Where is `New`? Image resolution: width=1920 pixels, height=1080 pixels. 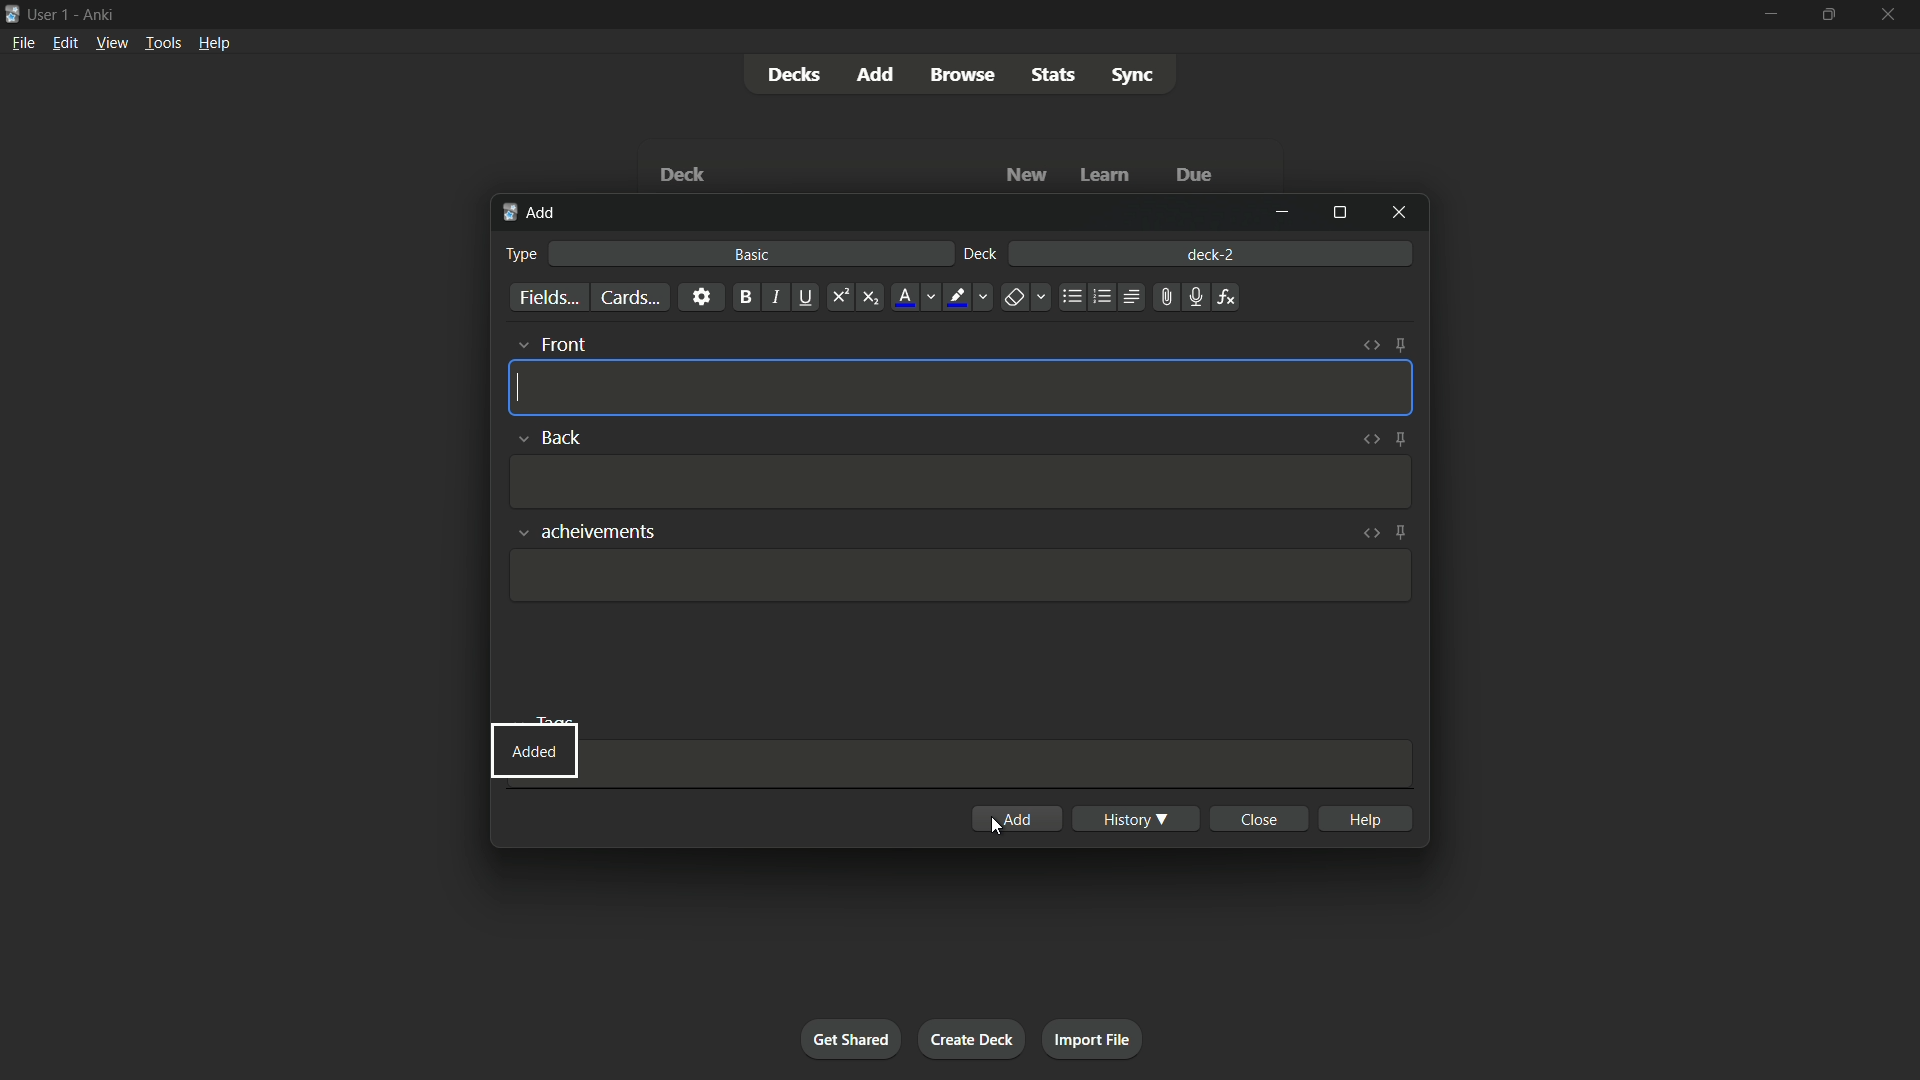
New is located at coordinates (1025, 175).